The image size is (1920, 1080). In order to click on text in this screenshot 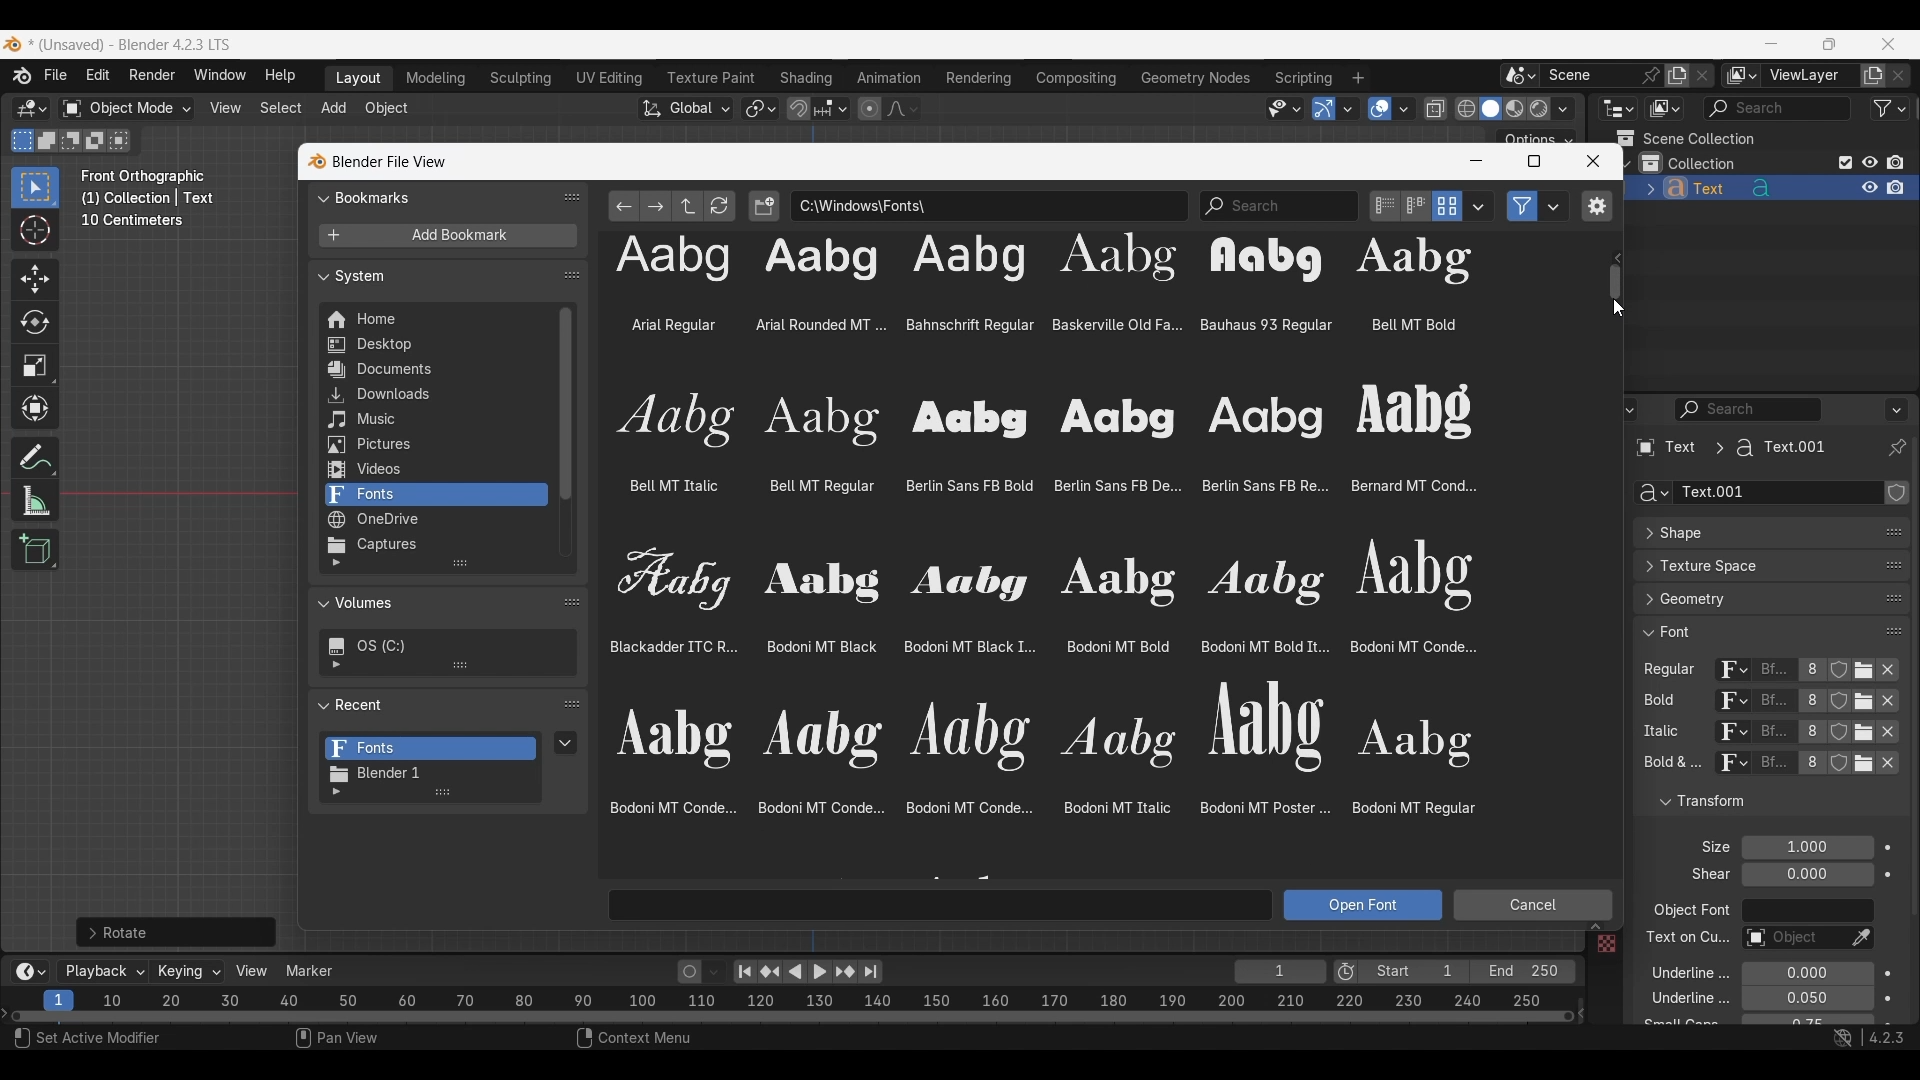, I will do `click(1669, 765)`.